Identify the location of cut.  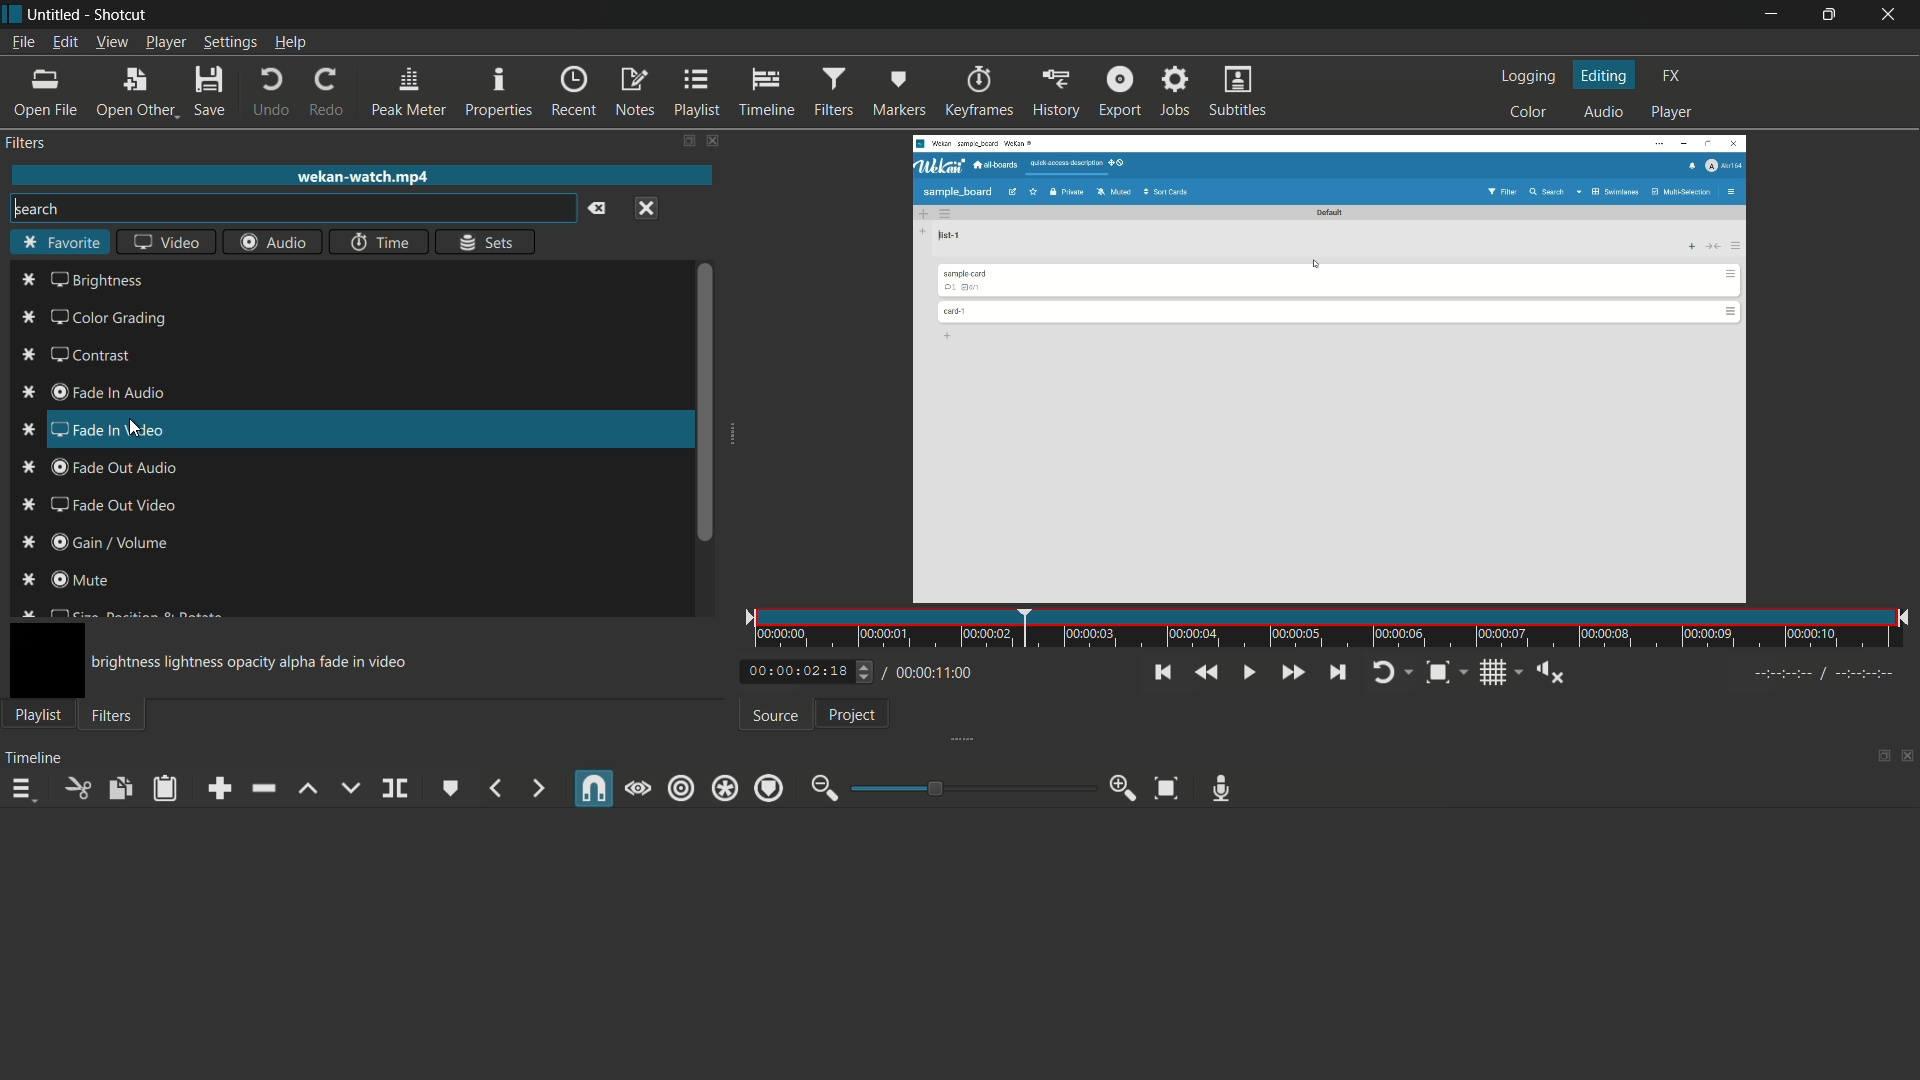
(79, 788).